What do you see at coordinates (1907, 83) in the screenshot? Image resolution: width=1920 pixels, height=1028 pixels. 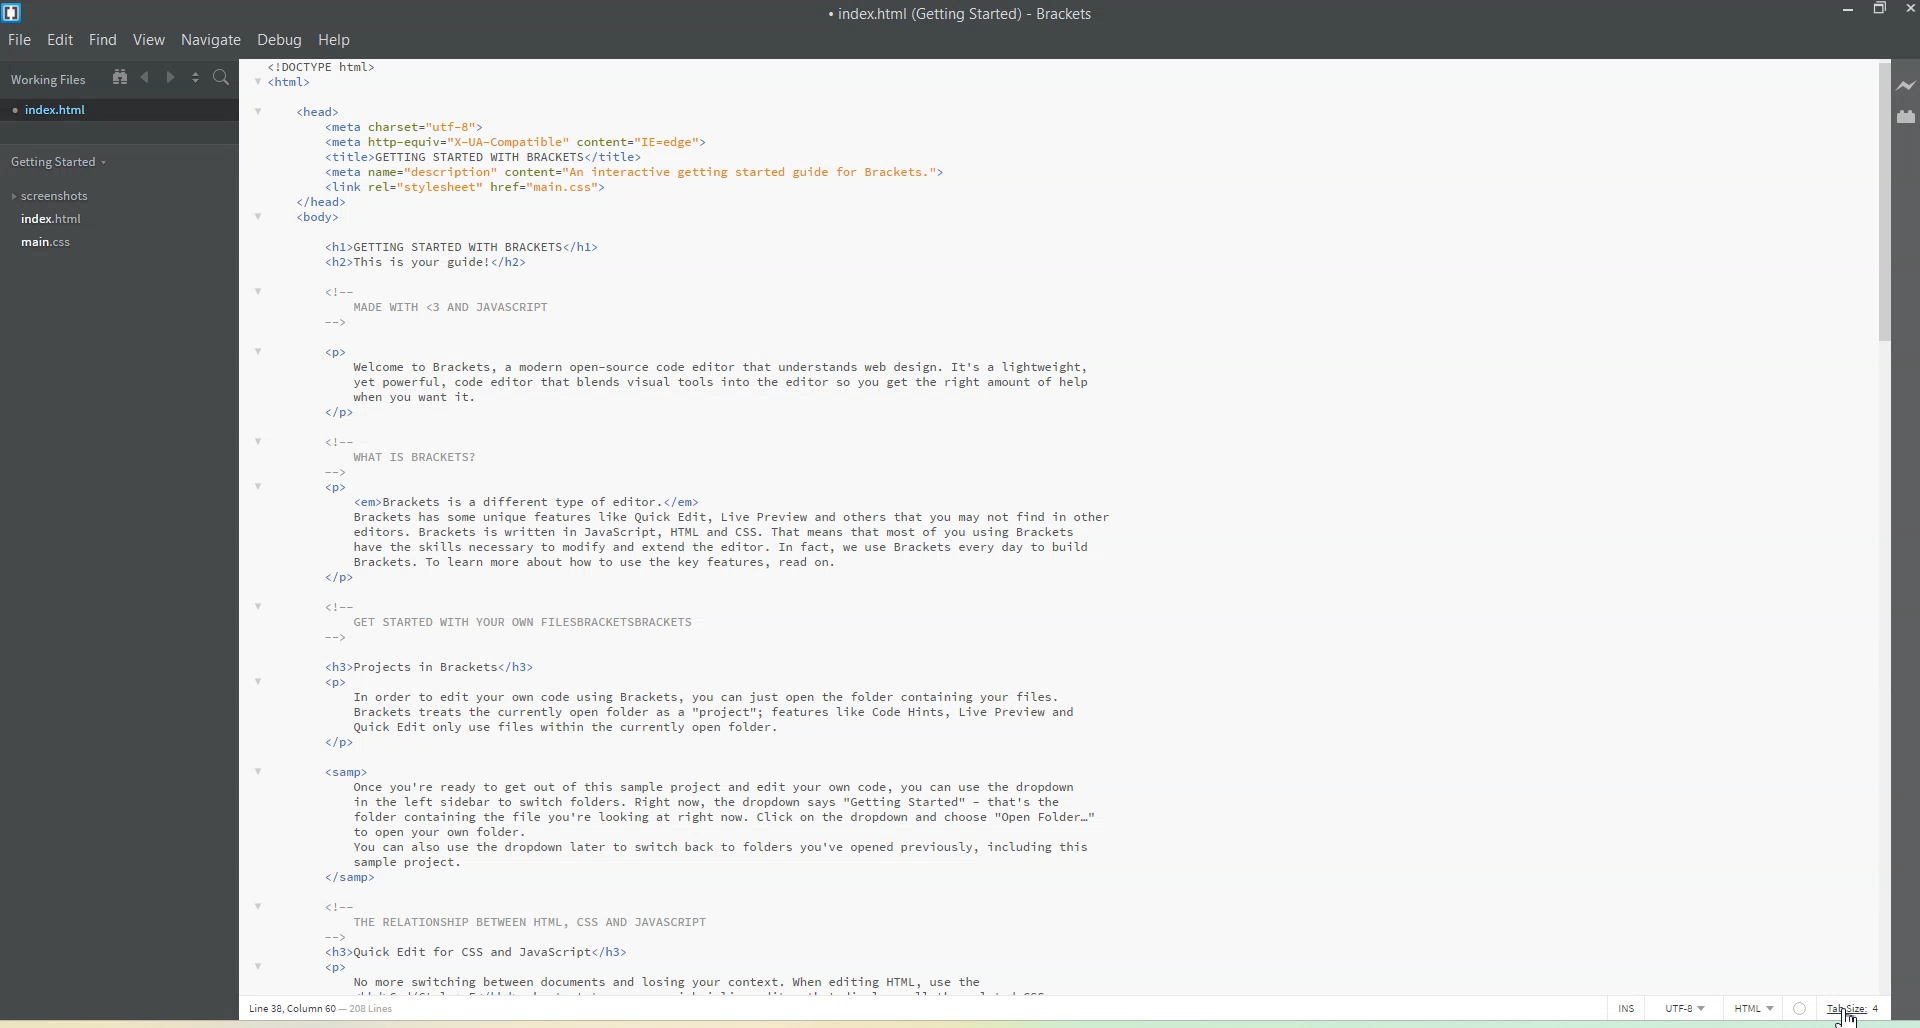 I see `Like Preview` at bounding box center [1907, 83].